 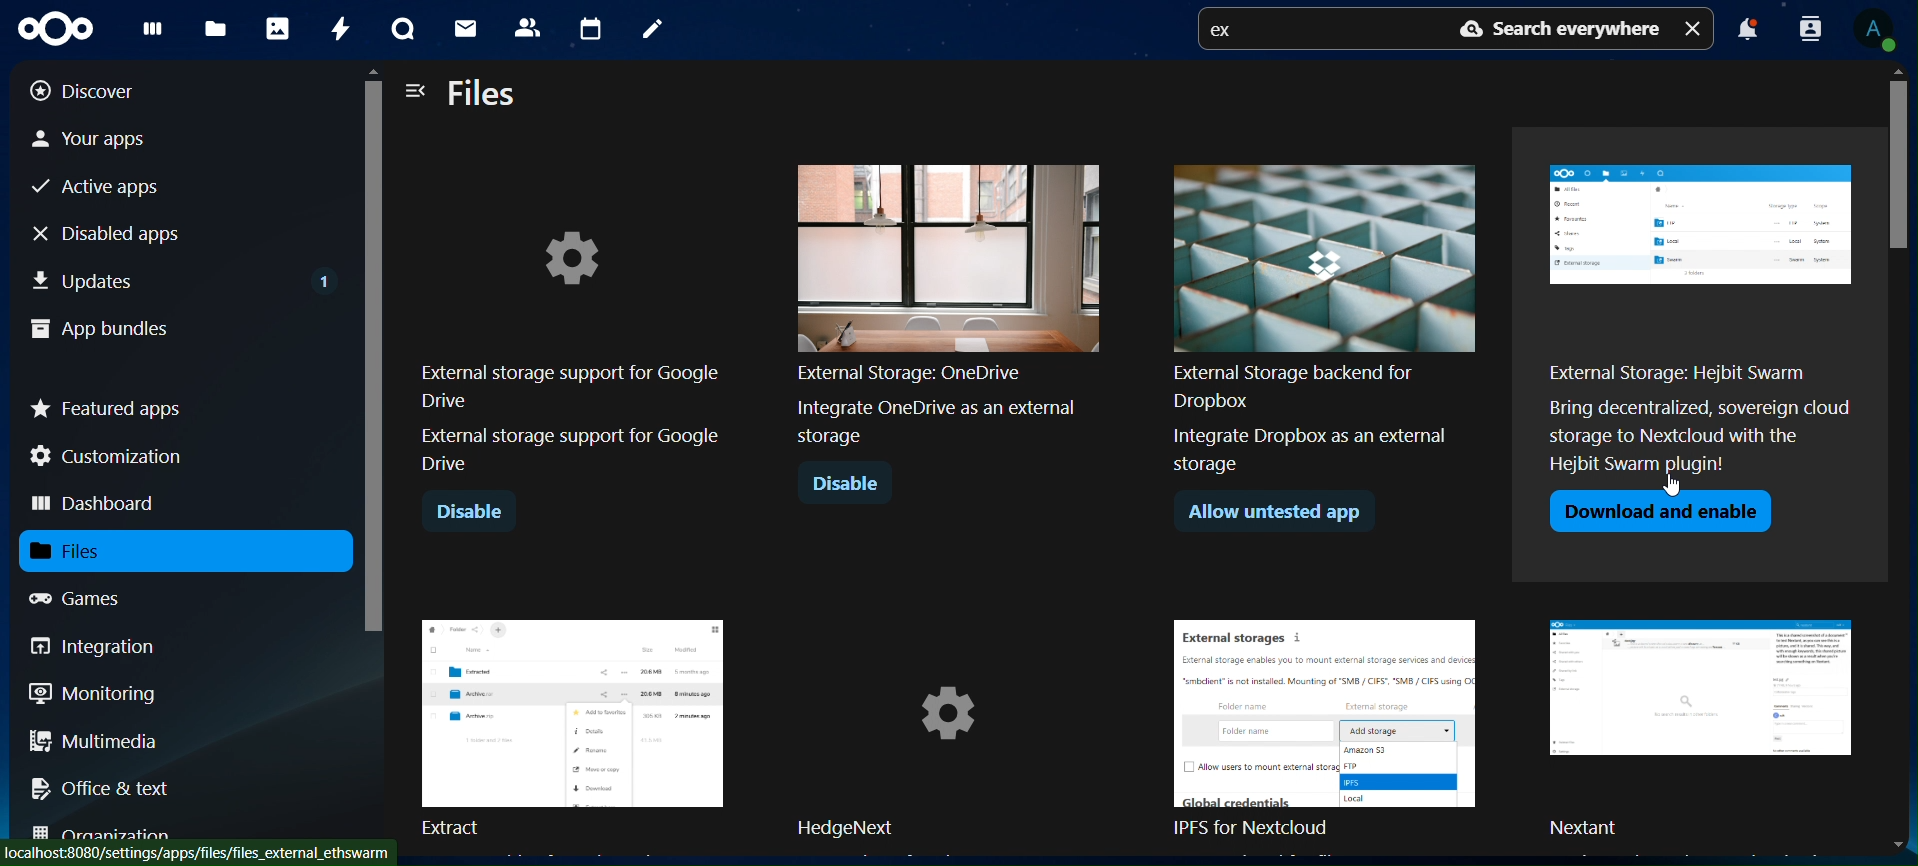 What do you see at coordinates (569, 352) in the screenshot?
I see `external storage support for google drive external storage support for google drive` at bounding box center [569, 352].